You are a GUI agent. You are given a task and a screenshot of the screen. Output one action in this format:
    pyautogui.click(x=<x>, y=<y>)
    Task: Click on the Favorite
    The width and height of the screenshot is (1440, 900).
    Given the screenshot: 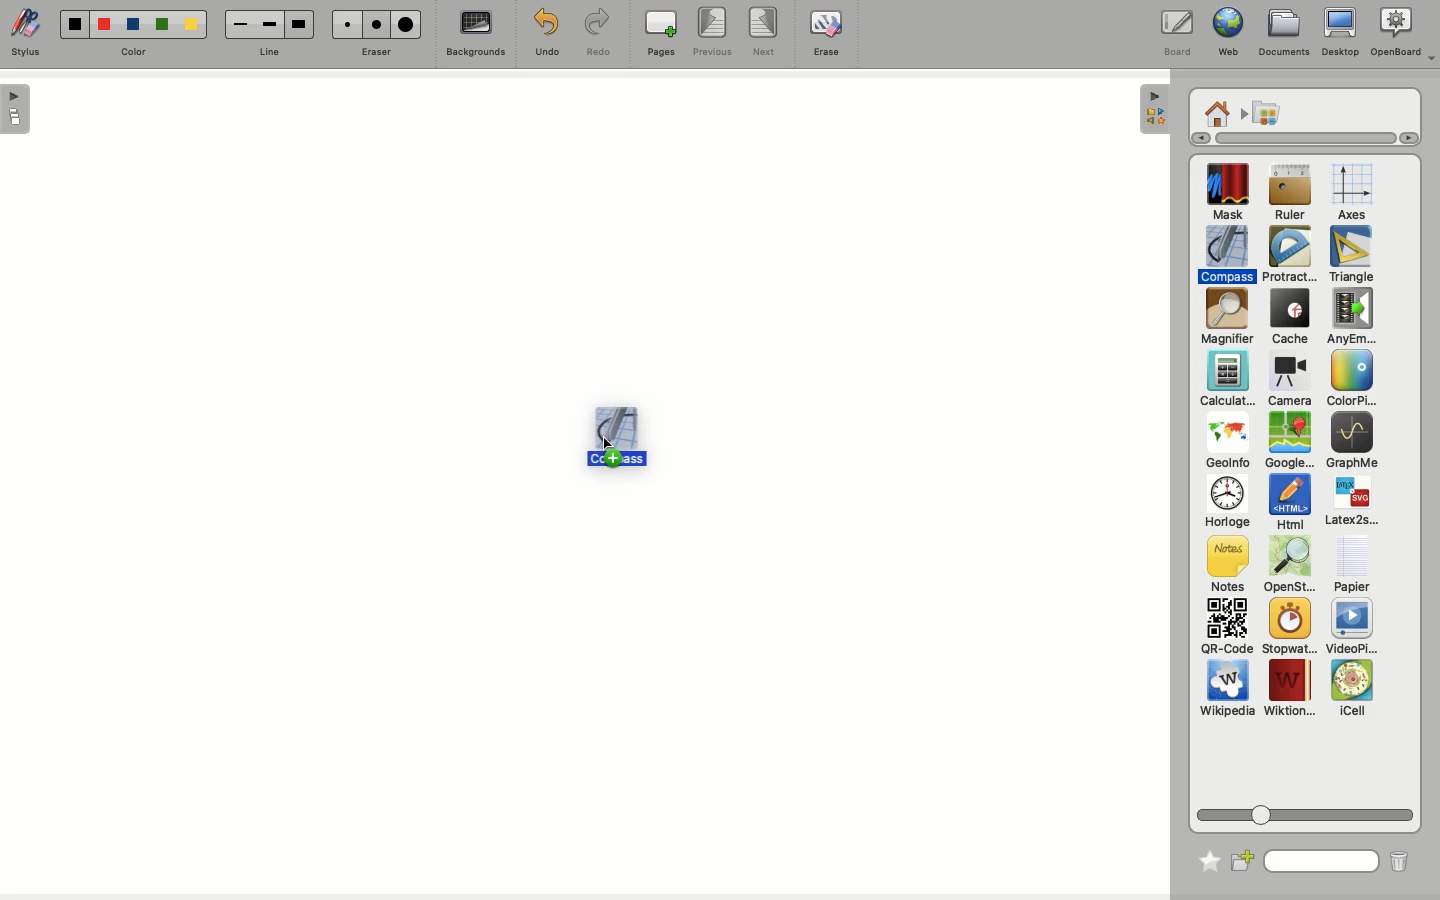 What is the action you would take?
    pyautogui.click(x=1204, y=857)
    